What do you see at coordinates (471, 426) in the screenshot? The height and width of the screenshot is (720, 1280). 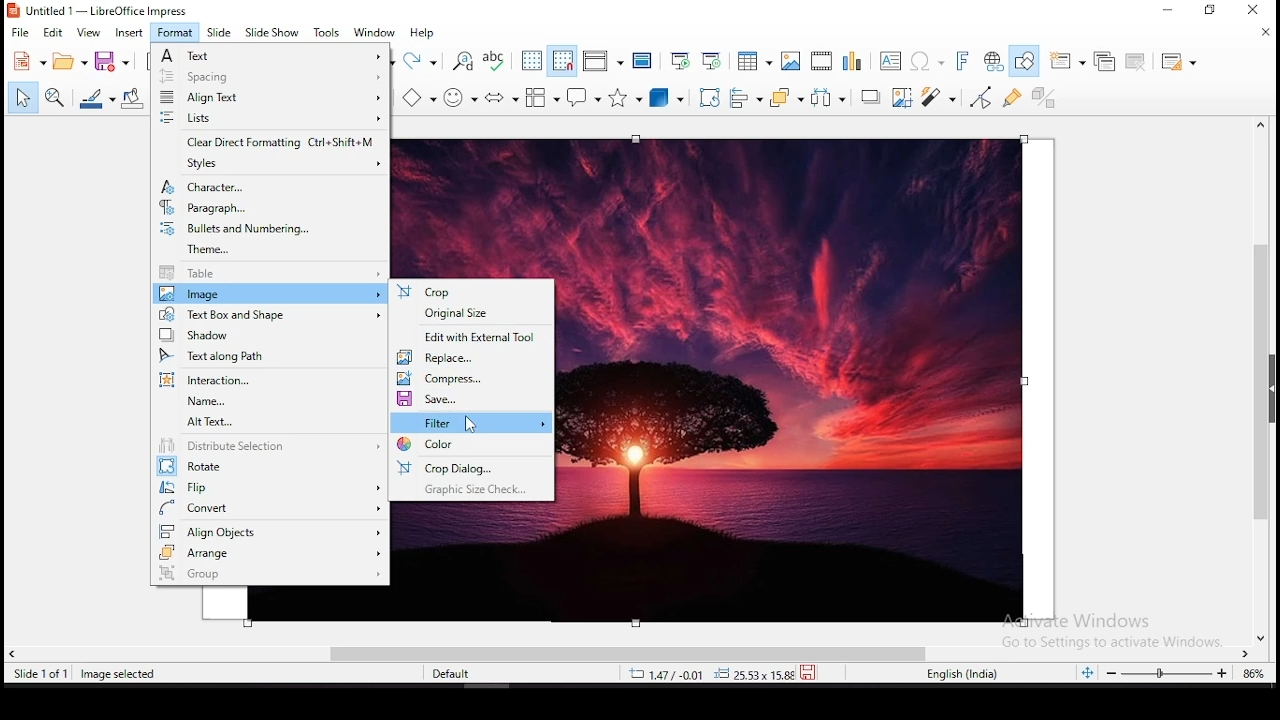 I see `mouse pointer` at bounding box center [471, 426].